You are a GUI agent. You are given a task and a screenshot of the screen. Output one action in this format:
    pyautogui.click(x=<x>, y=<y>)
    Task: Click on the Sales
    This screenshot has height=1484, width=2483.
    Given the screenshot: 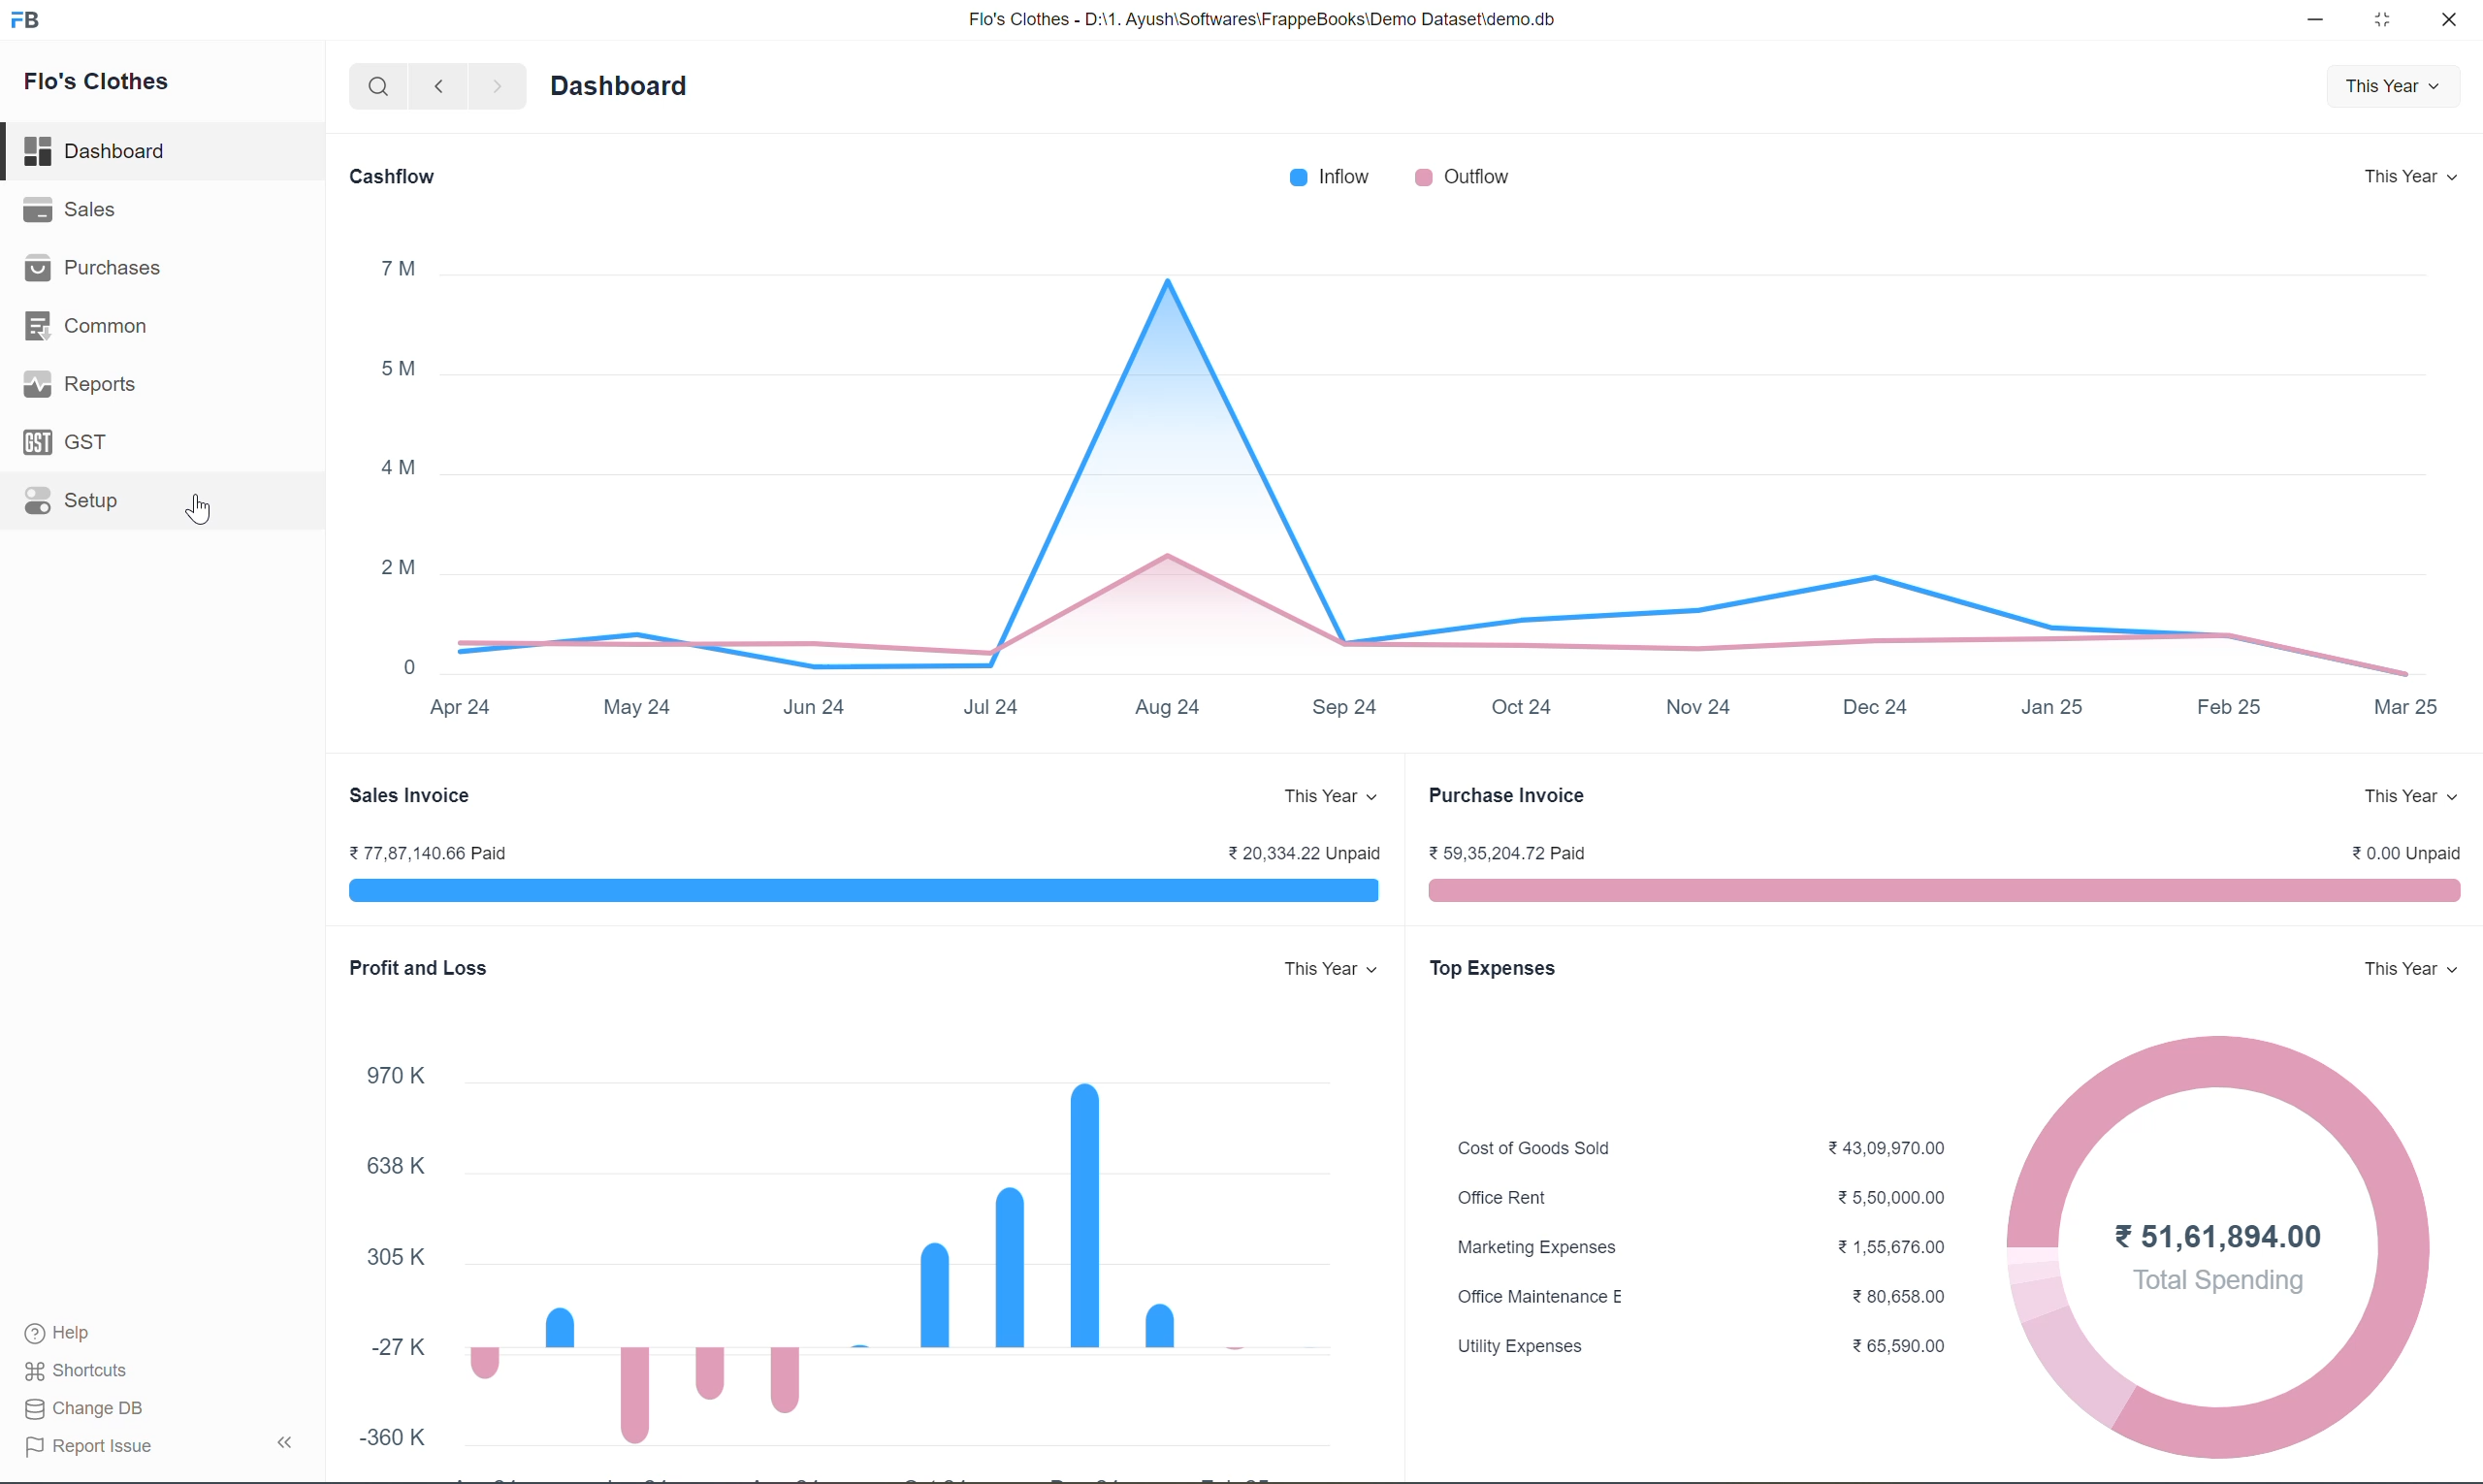 What is the action you would take?
    pyautogui.click(x=76, y=210)
    